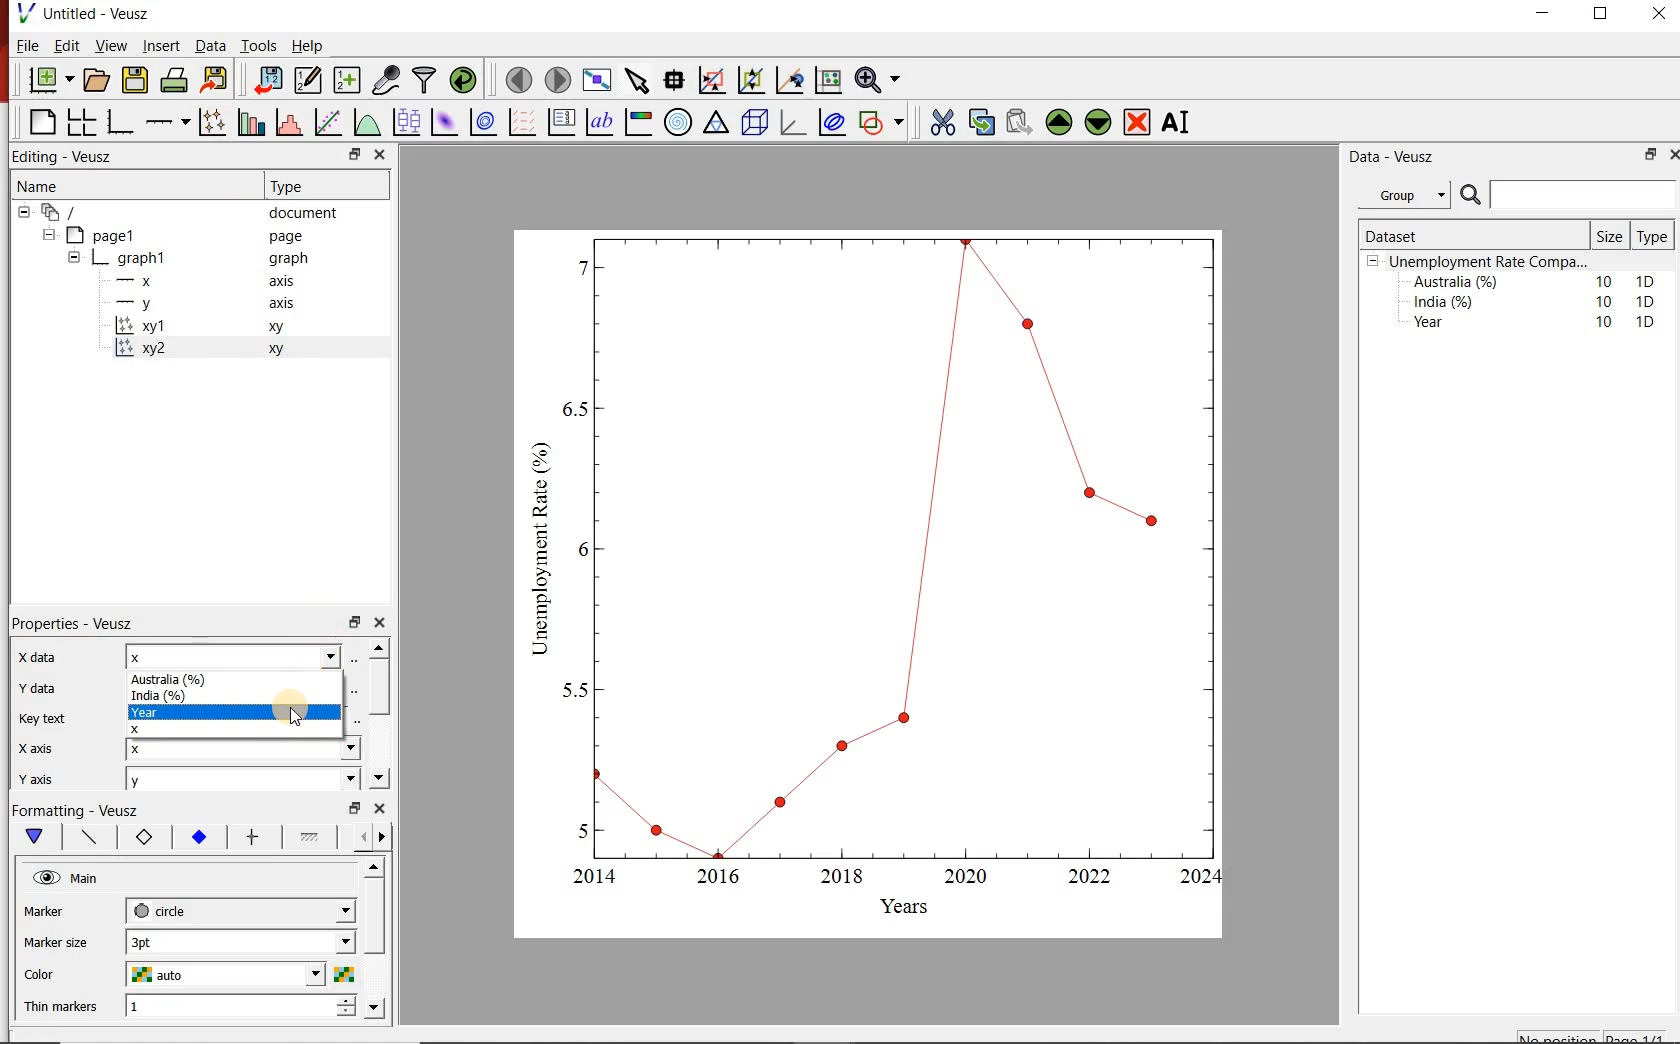 This screenshot has height=1044, width=1680. Describe the element at coordinates (980, 122) in the screenshot. I see `copy the widgets` at that location.